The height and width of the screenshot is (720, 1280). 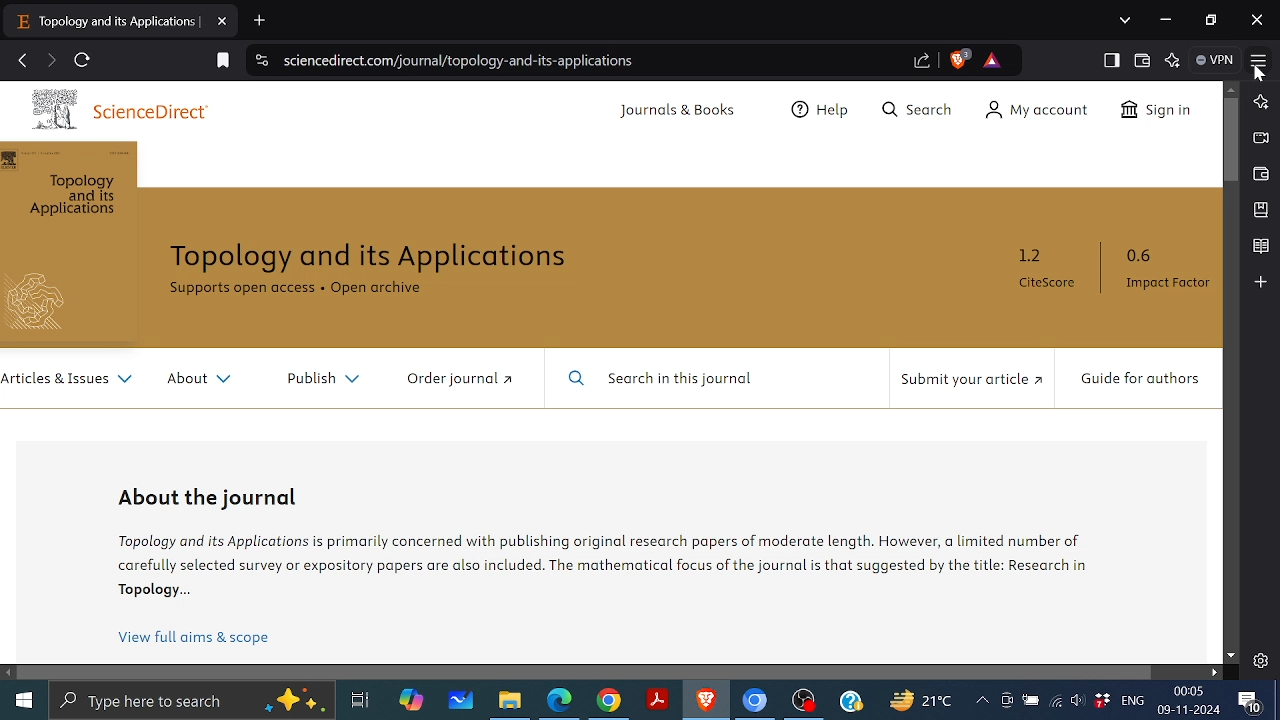 What do you see at coordinates (1057, 697) in the screenshot?
I see `Internet Access` at bounding box center [1057, 697].